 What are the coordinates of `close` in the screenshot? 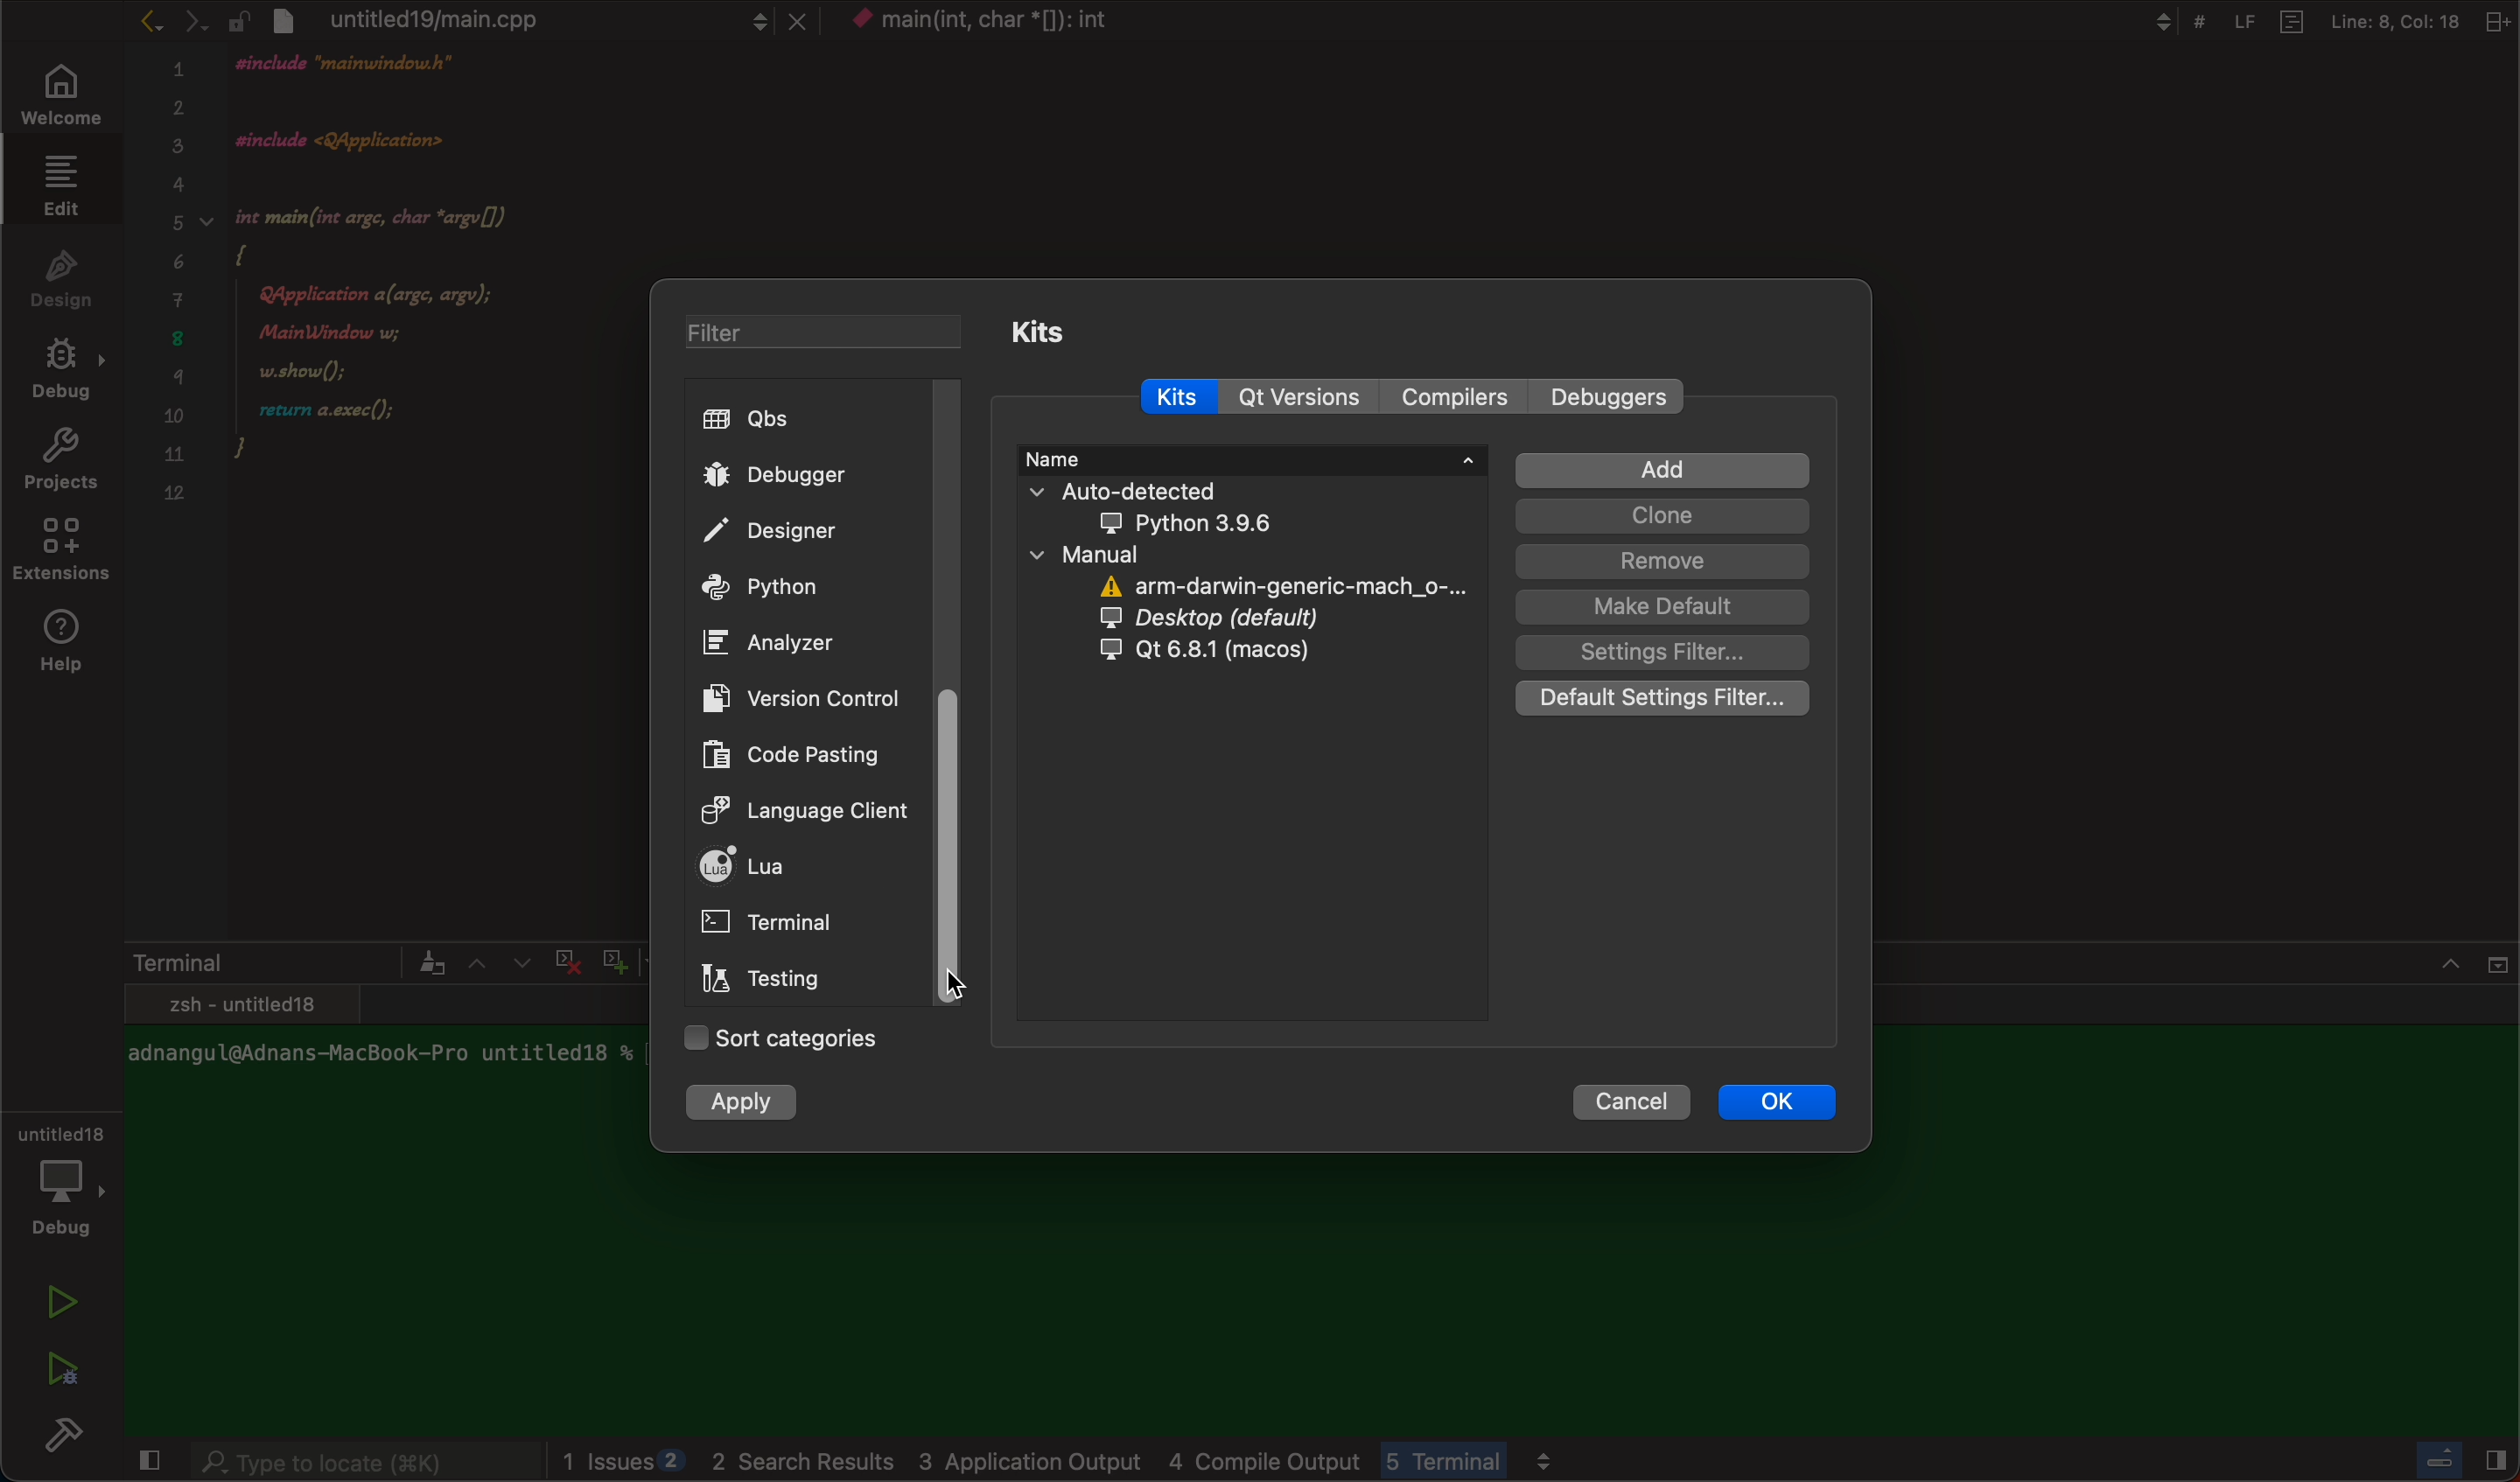 It's located at (2475, 958).